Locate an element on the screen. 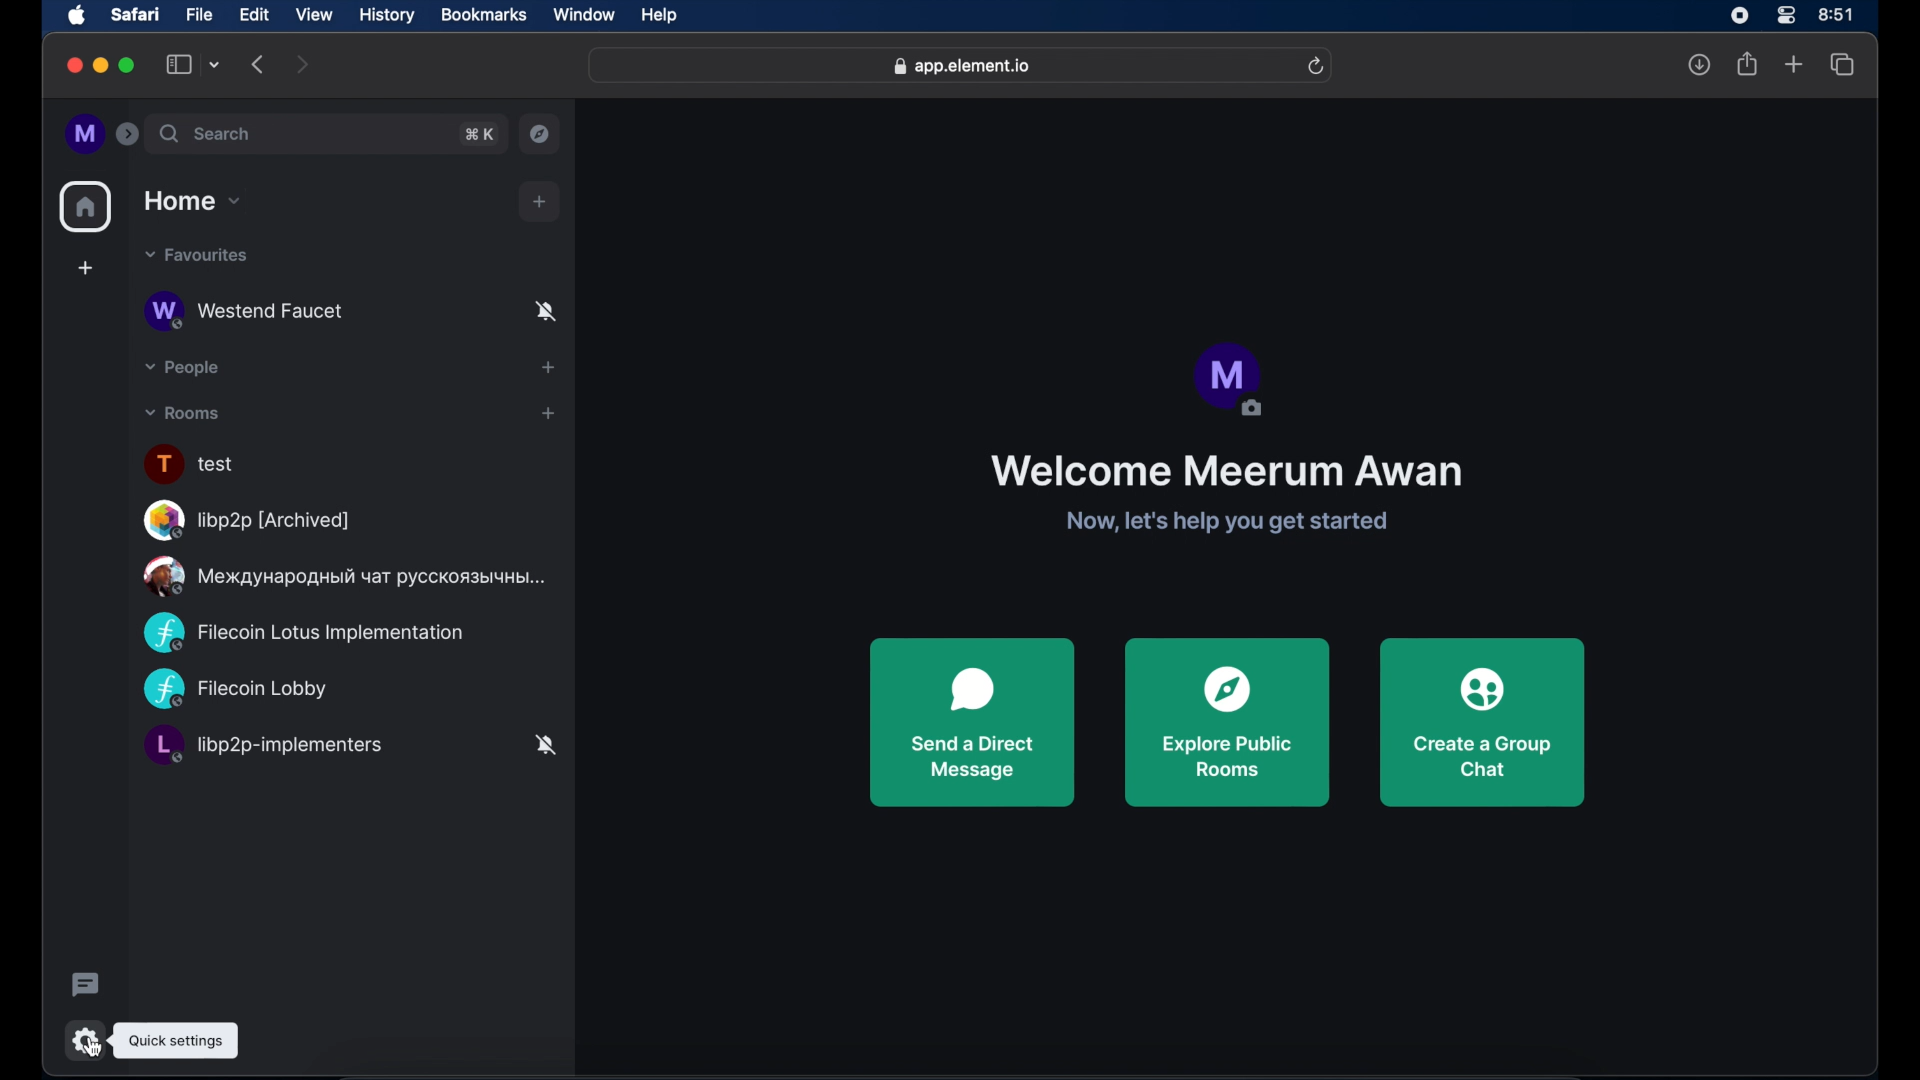 Image resolution: width=1920 pixels, height=1080 pixels. favorites dropdown is located at coordinates (197, 256).